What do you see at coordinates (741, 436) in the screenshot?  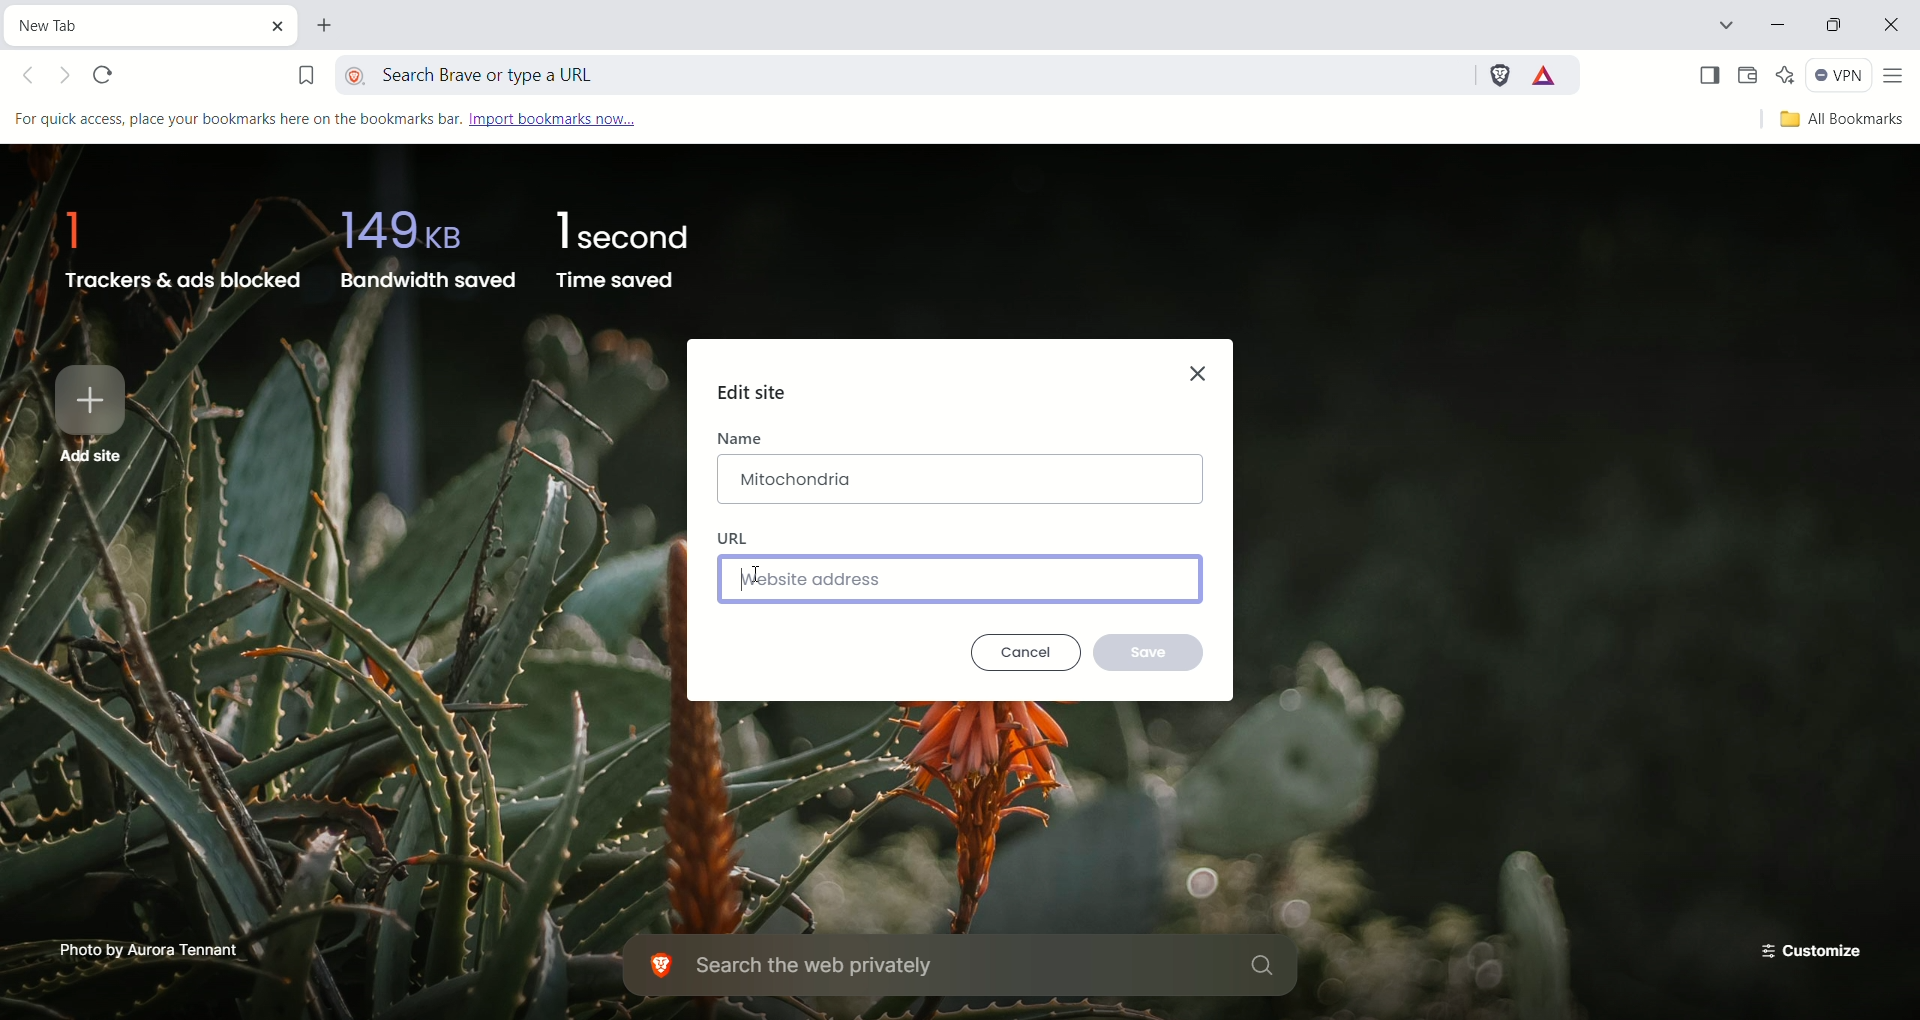 I see `name` at bounding box center [741, 436].